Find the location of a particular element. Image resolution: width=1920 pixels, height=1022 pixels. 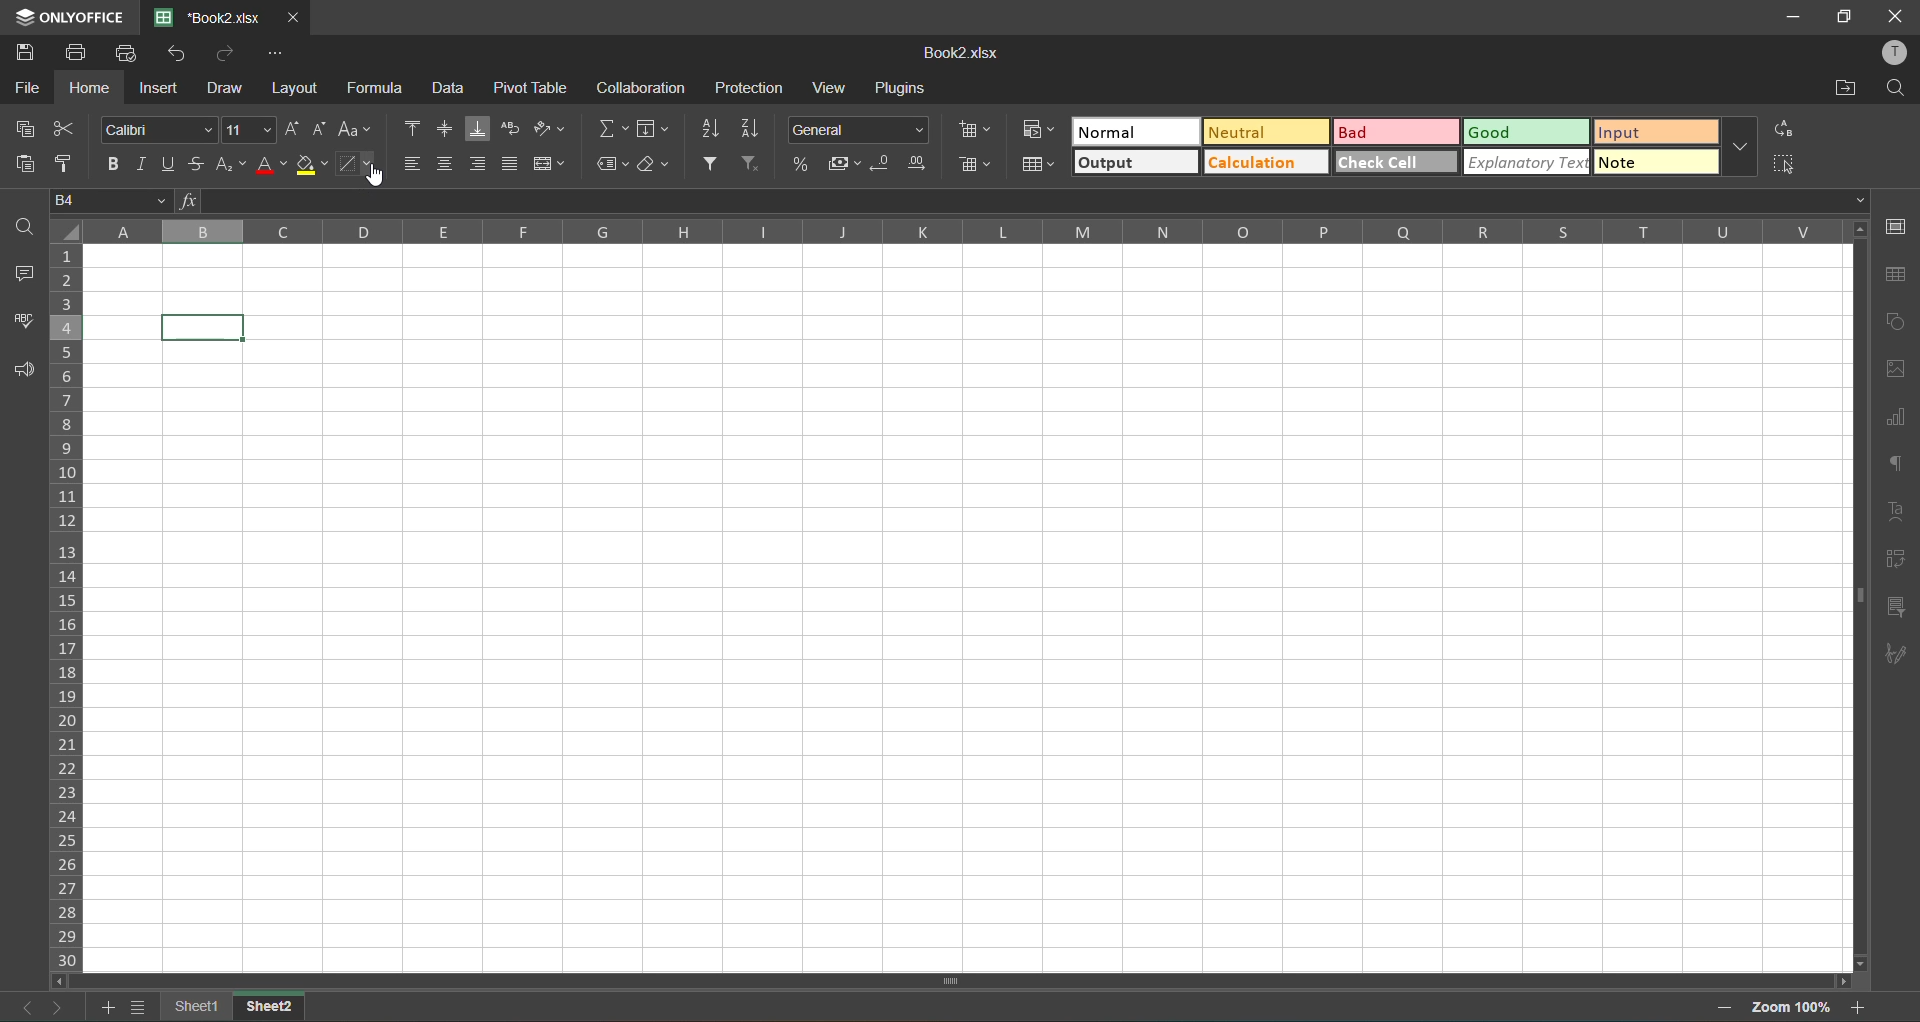

copystyle is located at coordinates (65, 158).